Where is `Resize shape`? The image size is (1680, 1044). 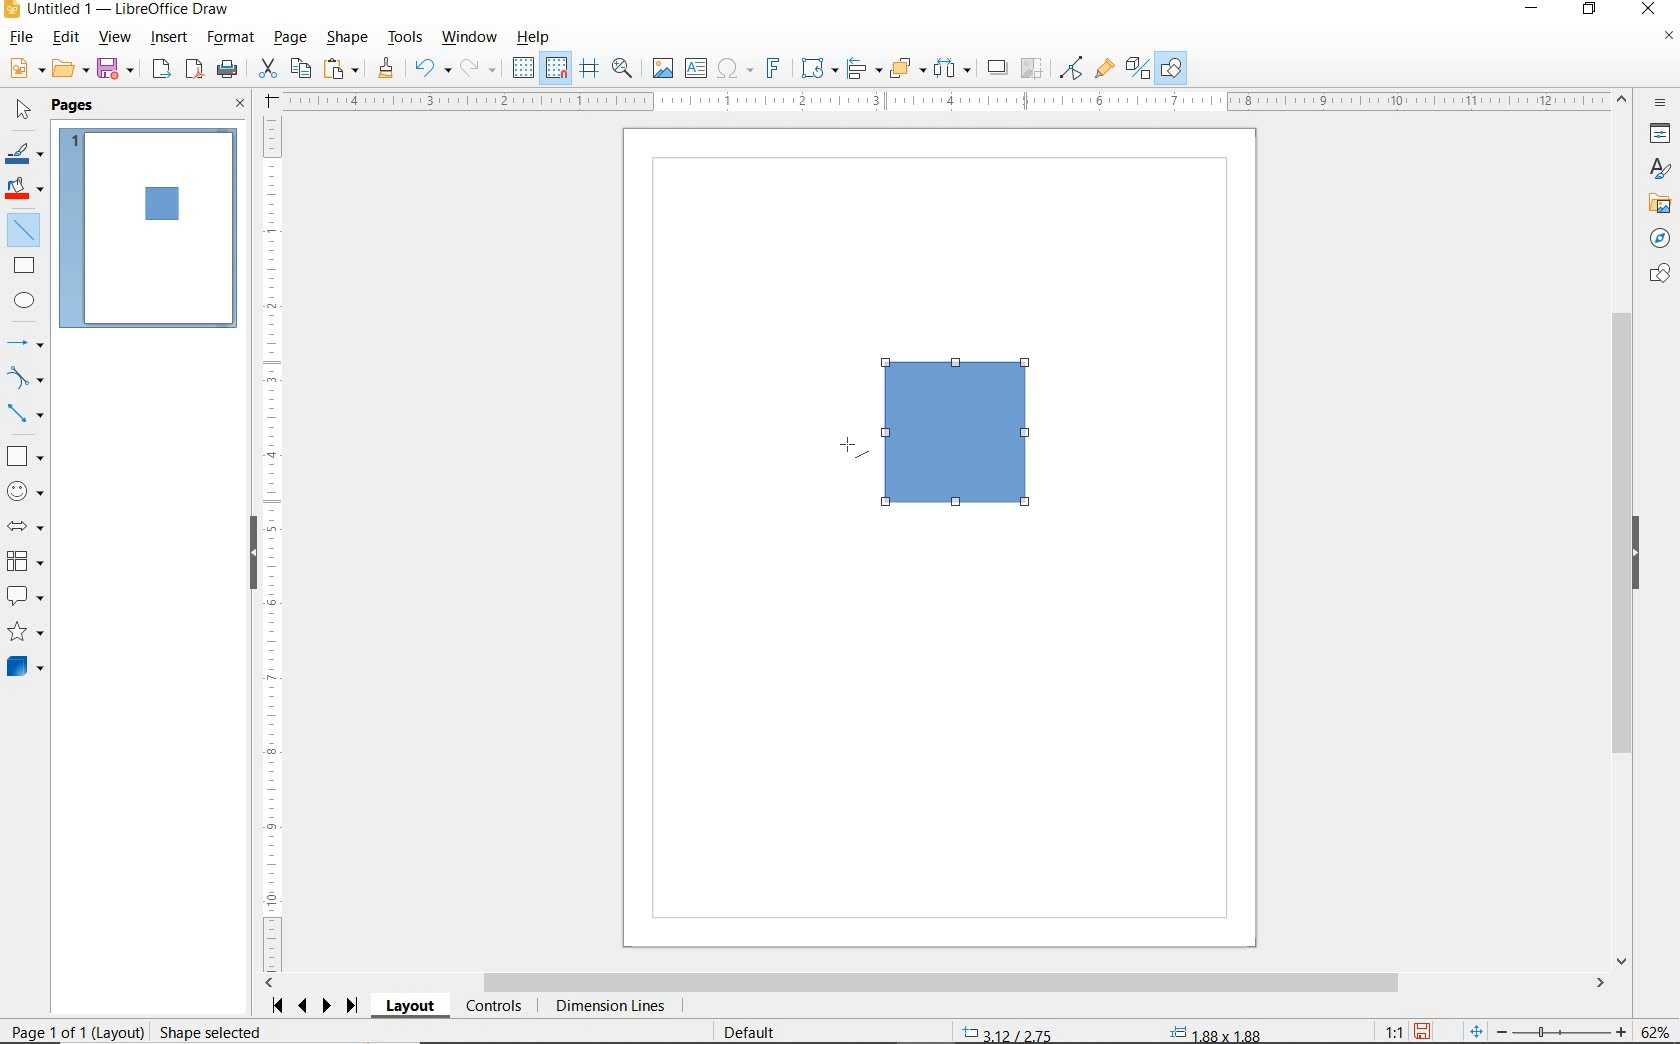
Resize shape is located at coordinates (216, 1034).